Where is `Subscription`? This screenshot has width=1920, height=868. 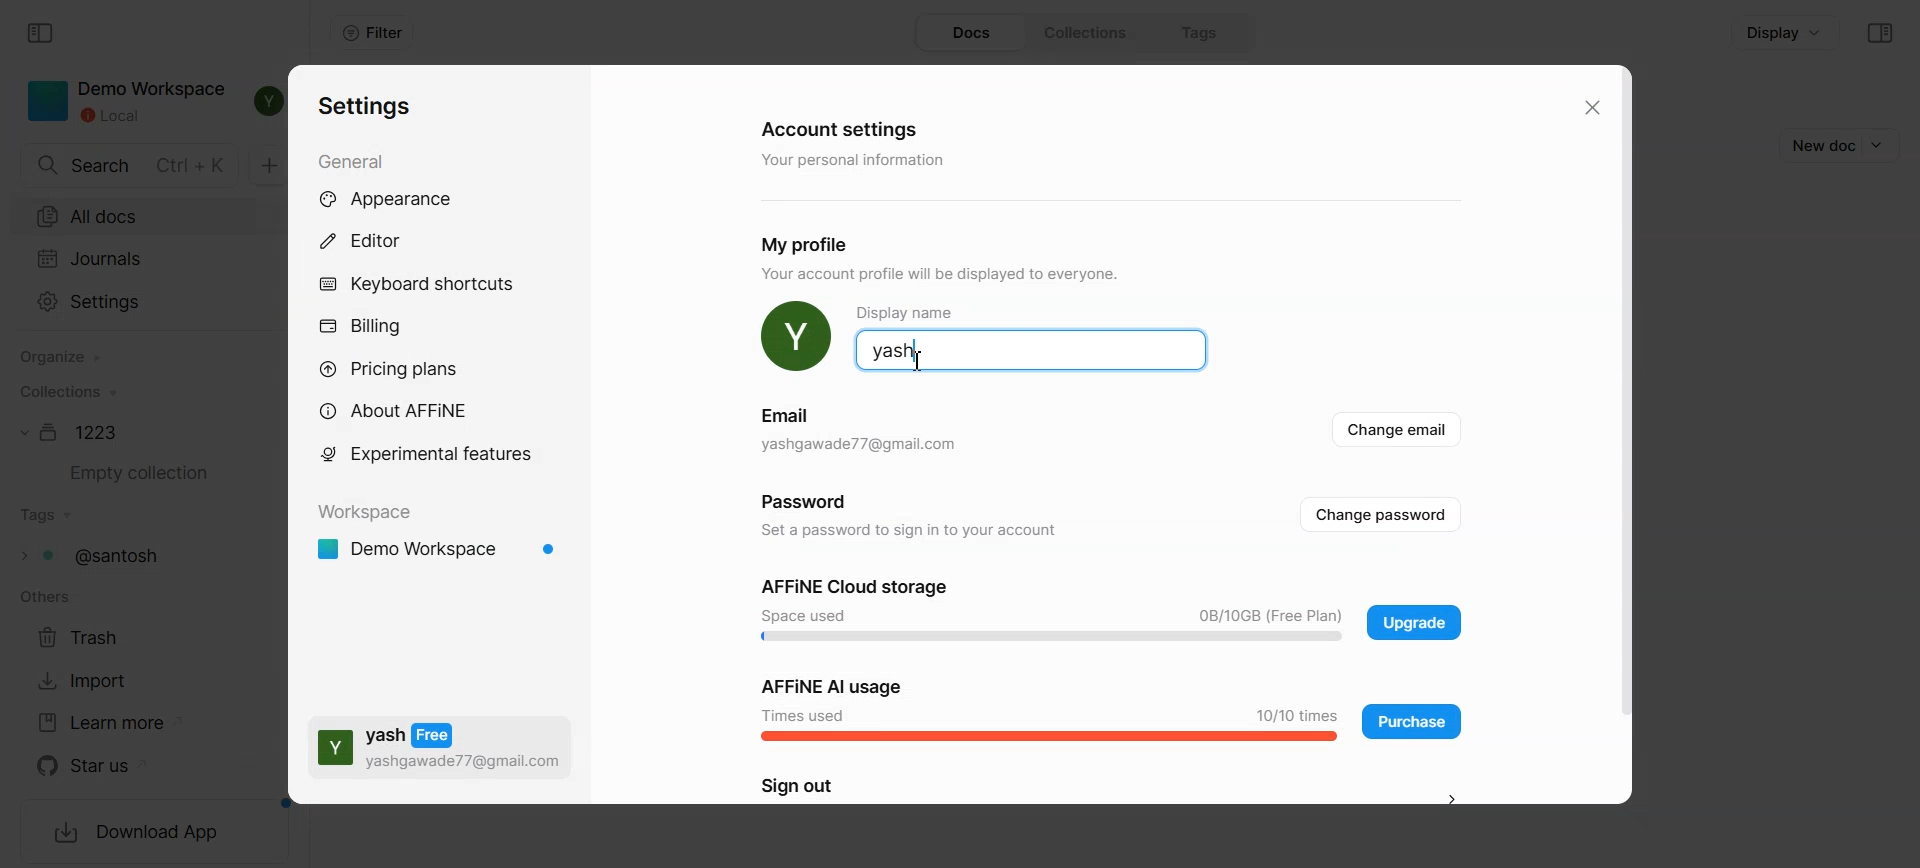
Subscription is located at coordinates (440, 746).